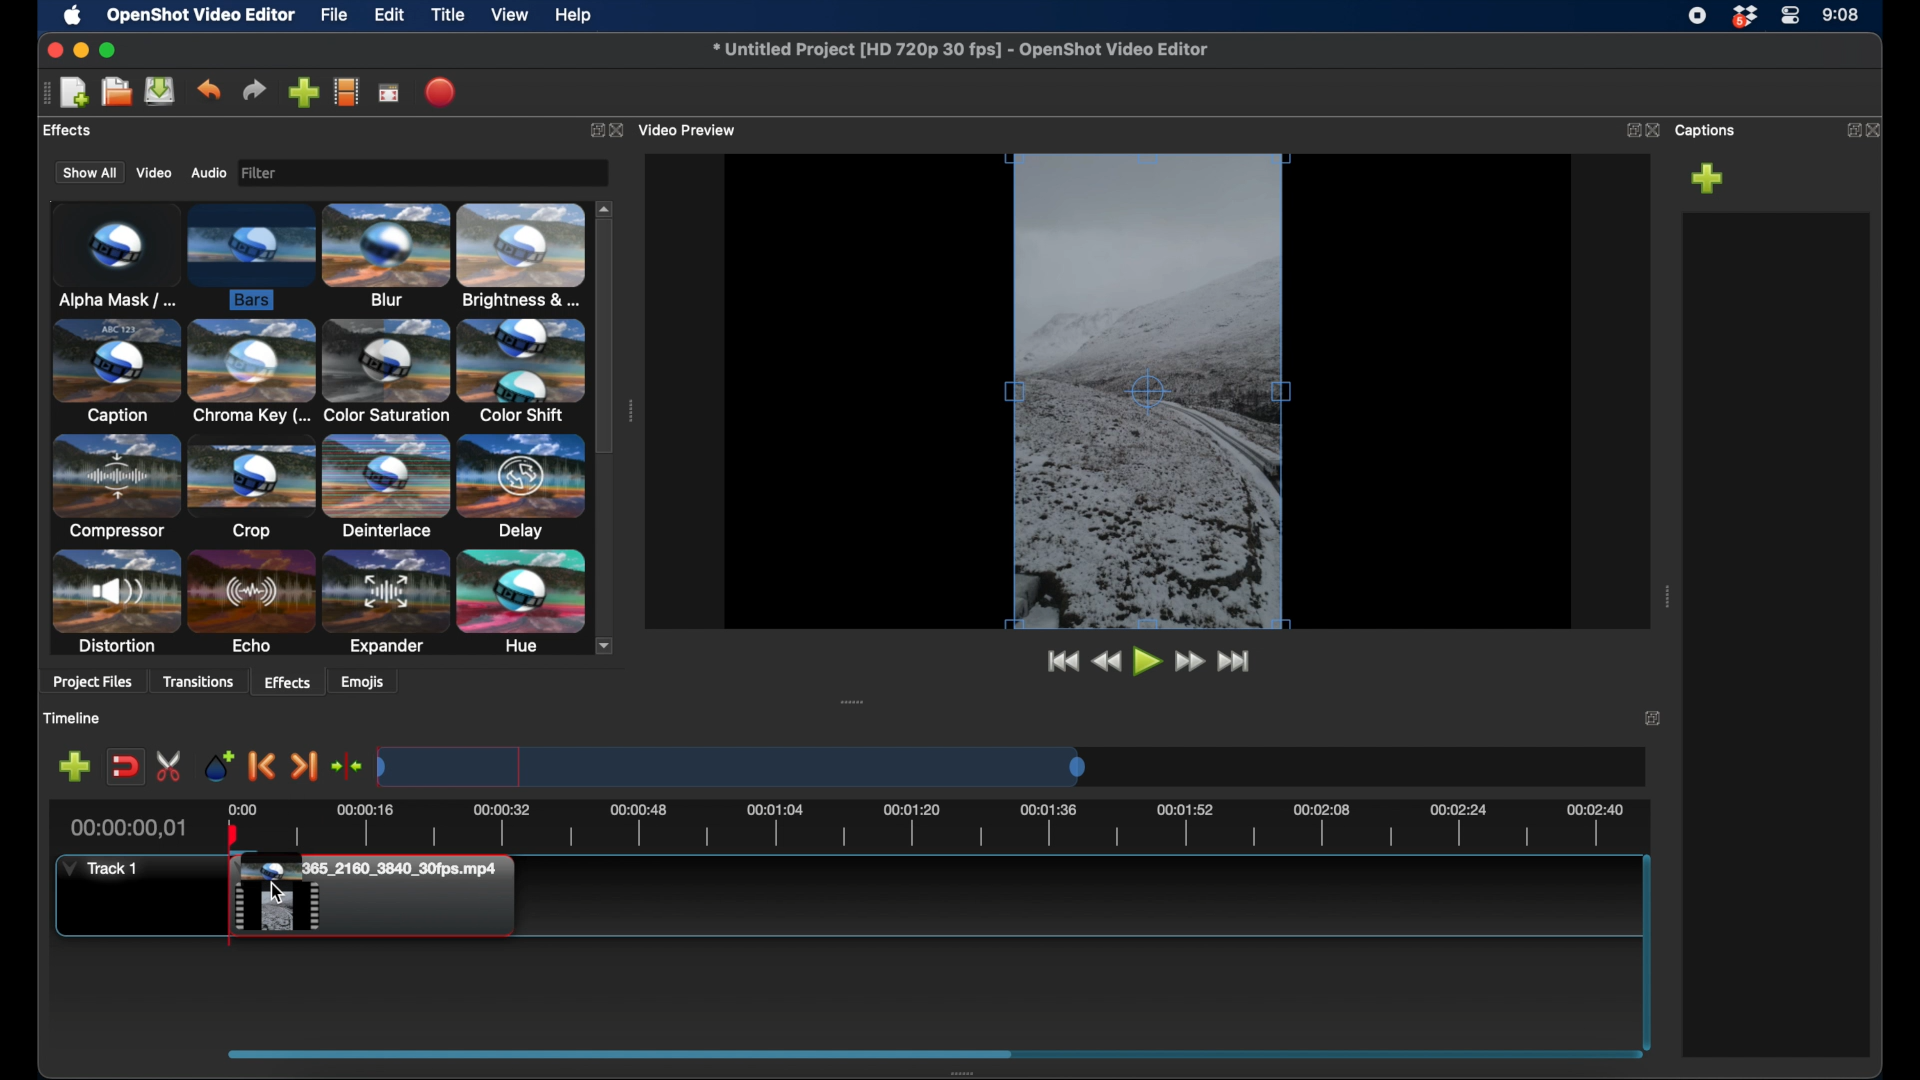  Describe the element at coordinates (369, 898) in the screenshot. I see `clip` at that location.